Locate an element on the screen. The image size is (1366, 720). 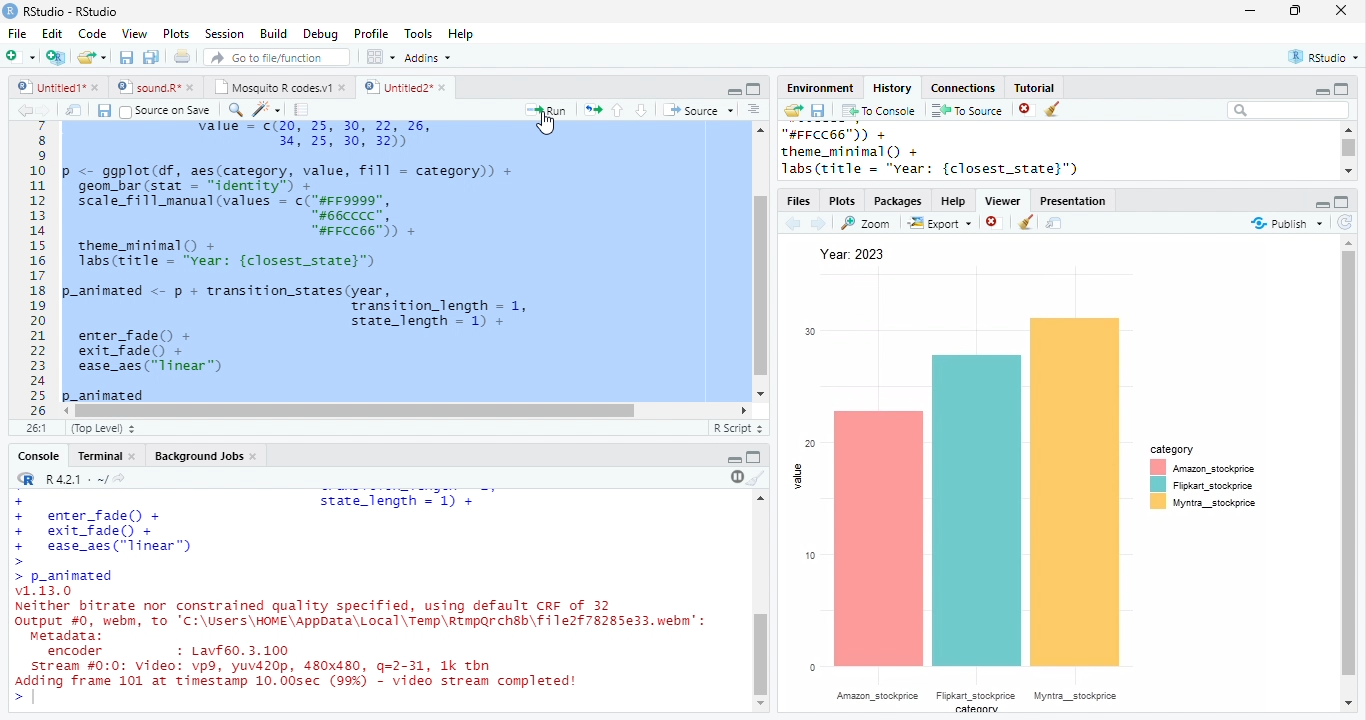
minimize is located at coordinates (1249, 11).